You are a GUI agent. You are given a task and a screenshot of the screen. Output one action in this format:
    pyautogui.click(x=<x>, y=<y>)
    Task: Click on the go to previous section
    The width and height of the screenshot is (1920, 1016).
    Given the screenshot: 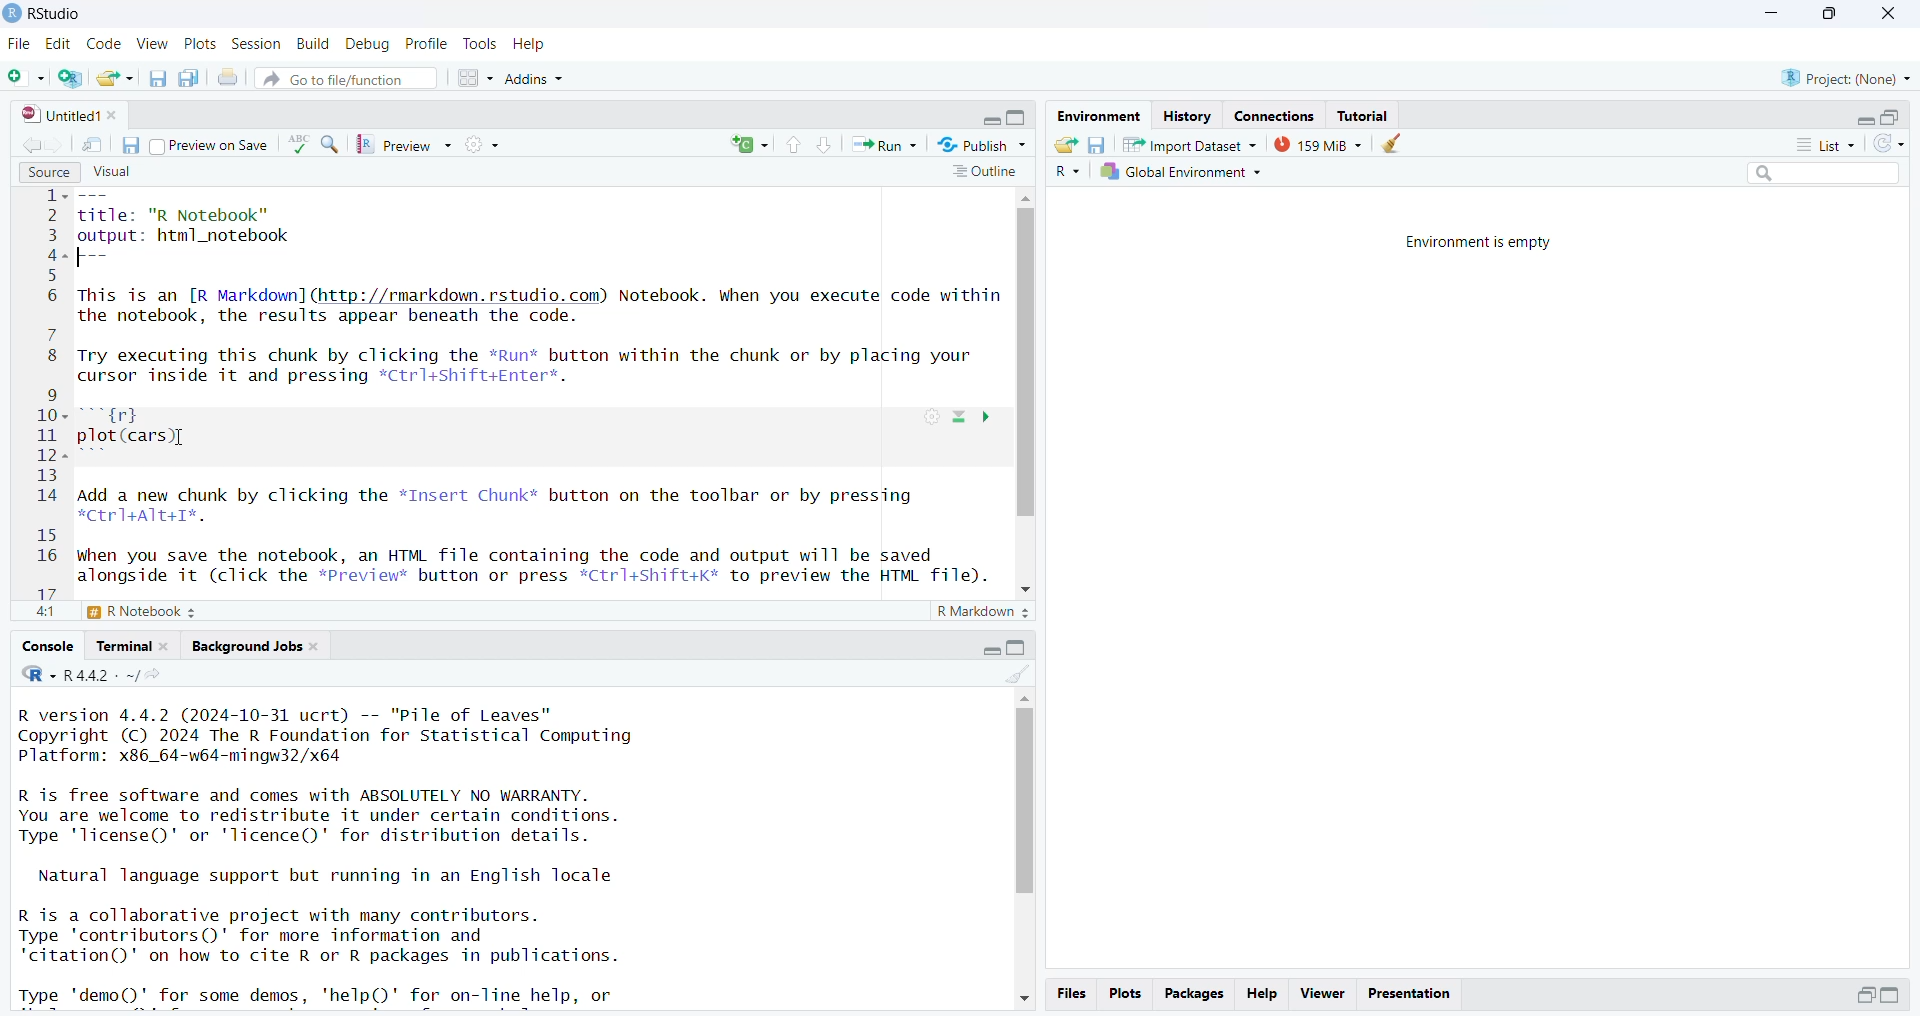 What is the action you would take?
    pyautogui.click(x=793, y=145)
    